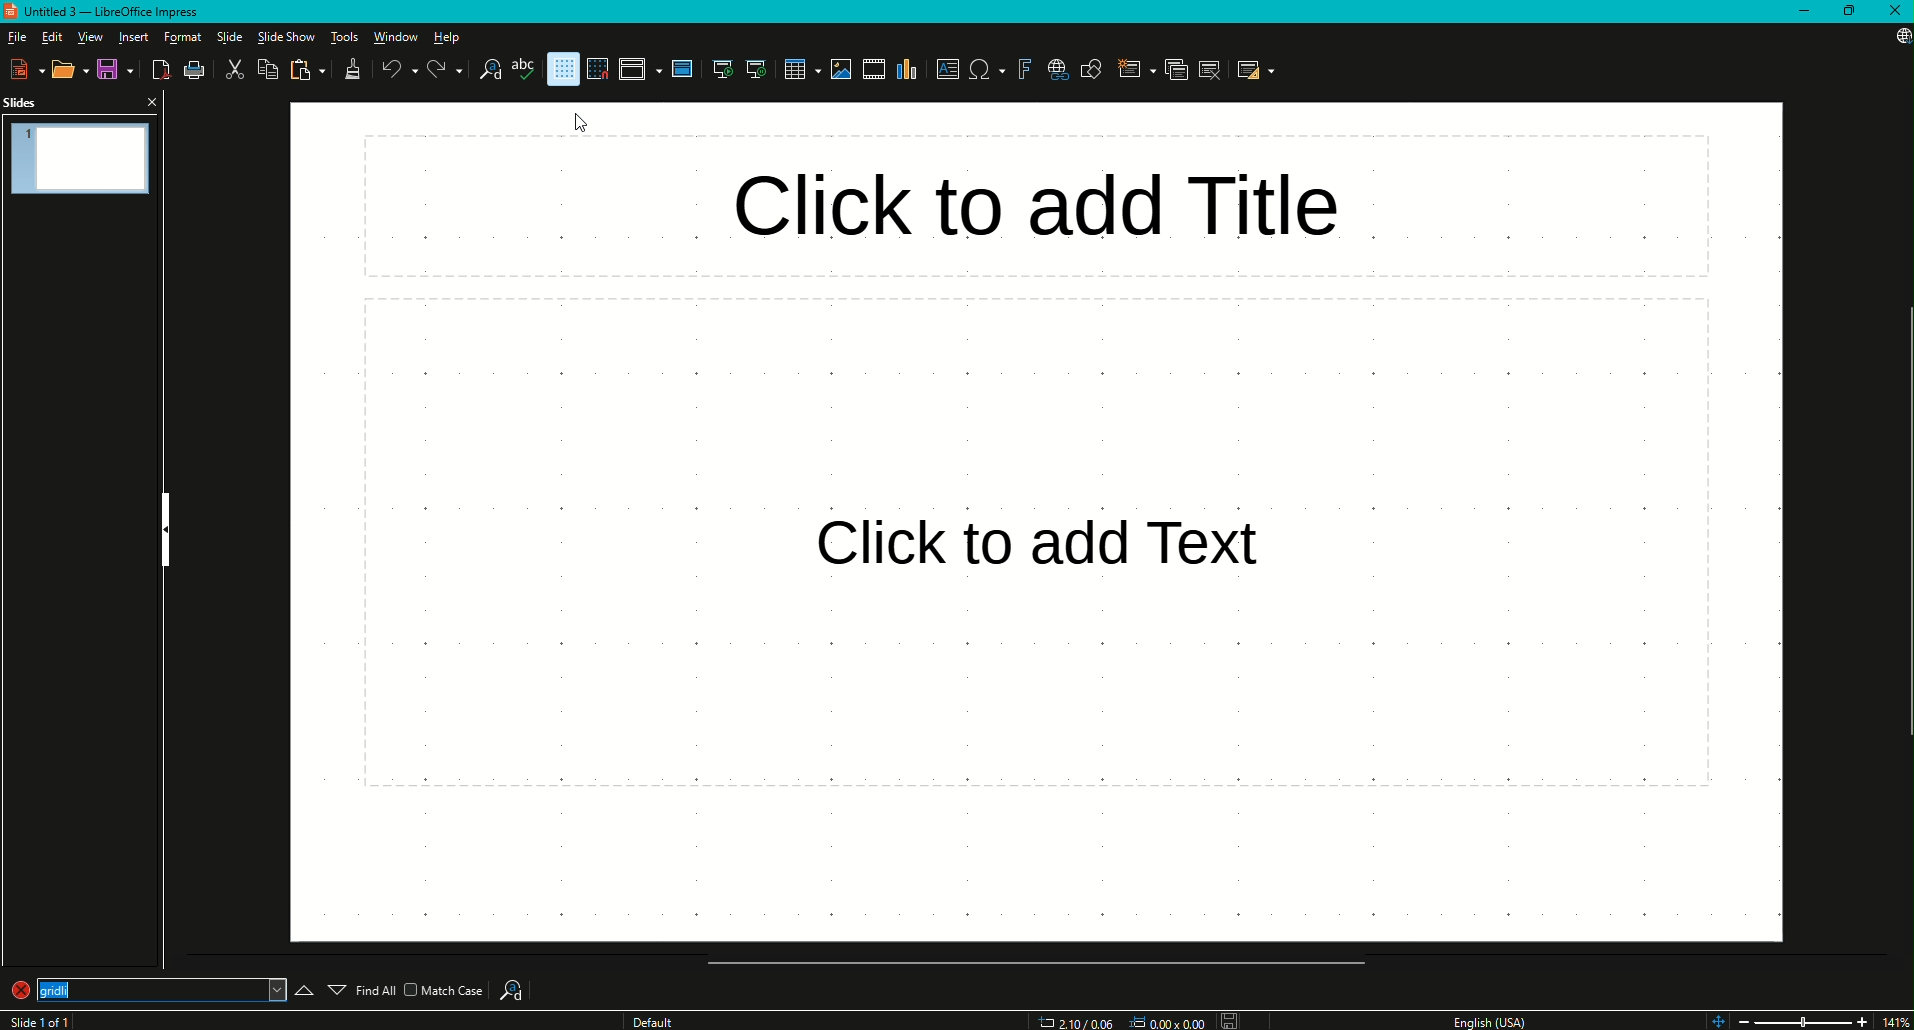 Image resolution: width=1914 pixels, height=1030 pixels. I want to click on English (USA), so click(1495, 1017).